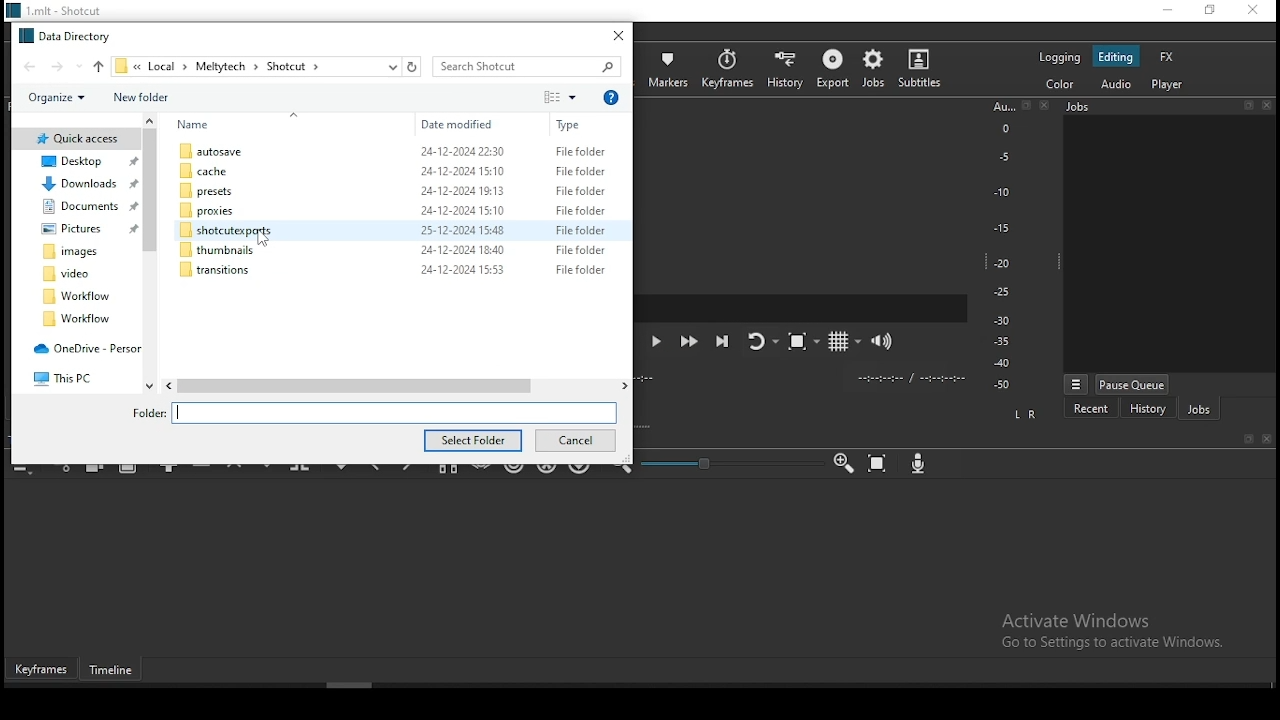  I want to click on local folder, so click(70, 375).